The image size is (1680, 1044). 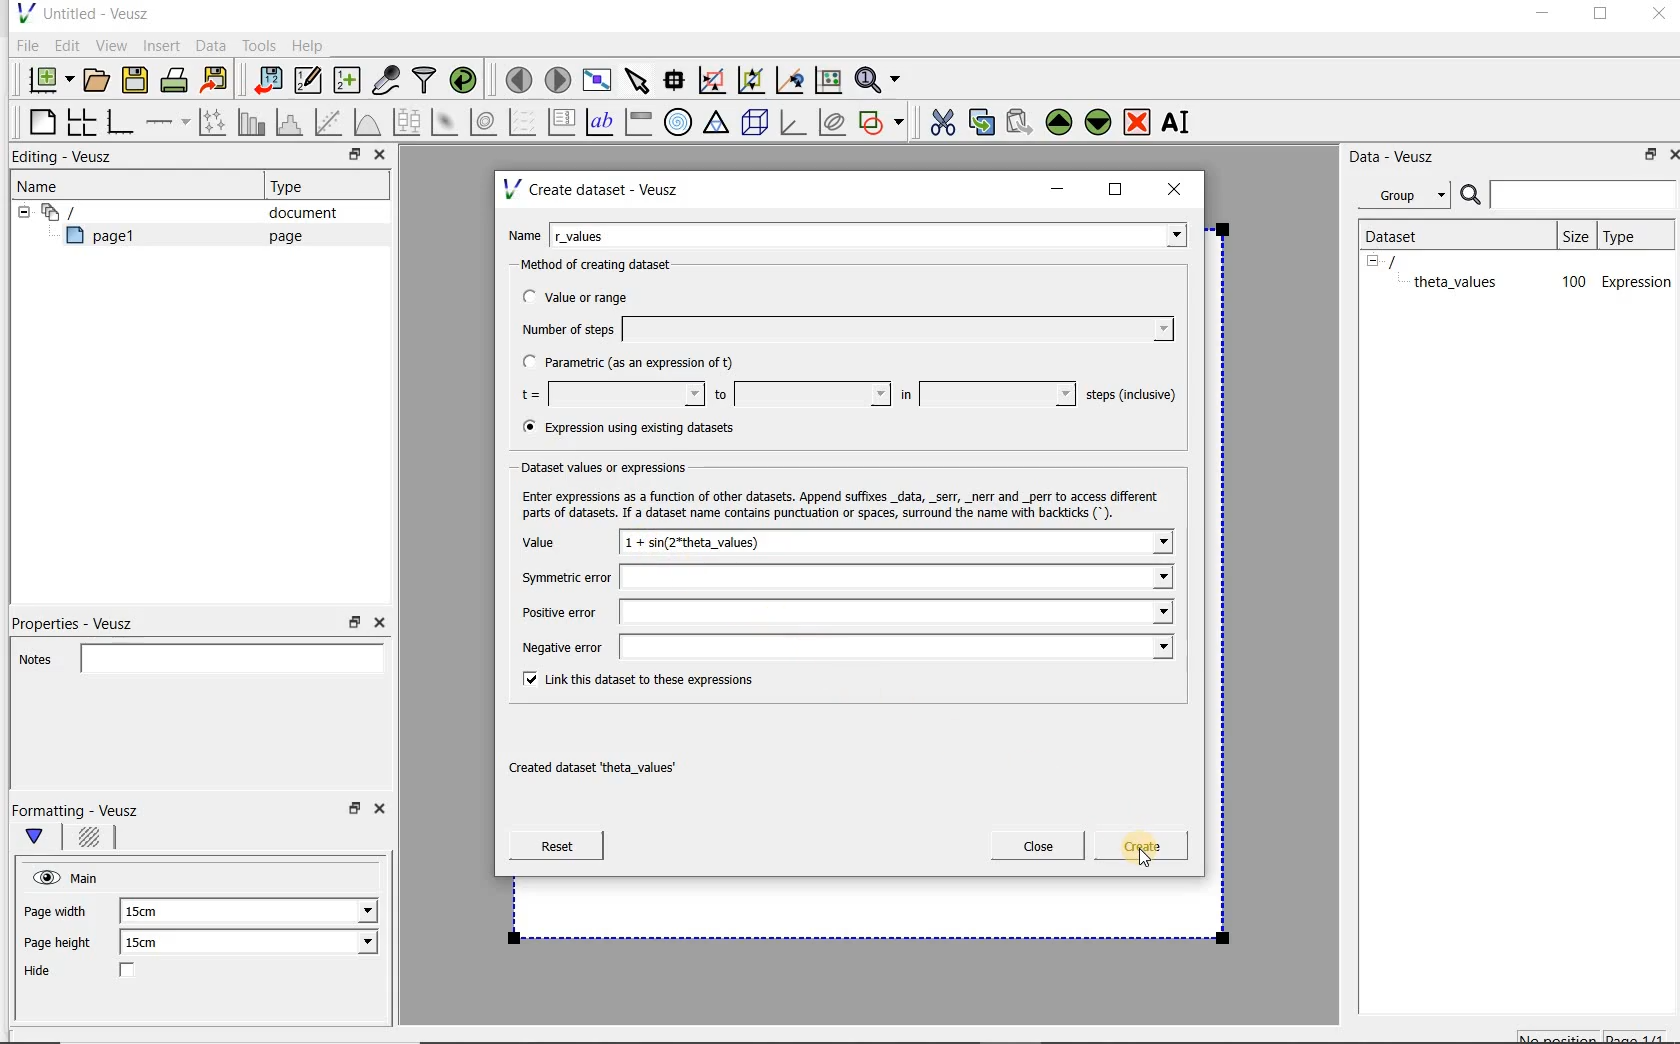 What do you see at coordinates (1569, 193) in the screenshot?
I see `Search bar` at bounding box center [1569, 193].